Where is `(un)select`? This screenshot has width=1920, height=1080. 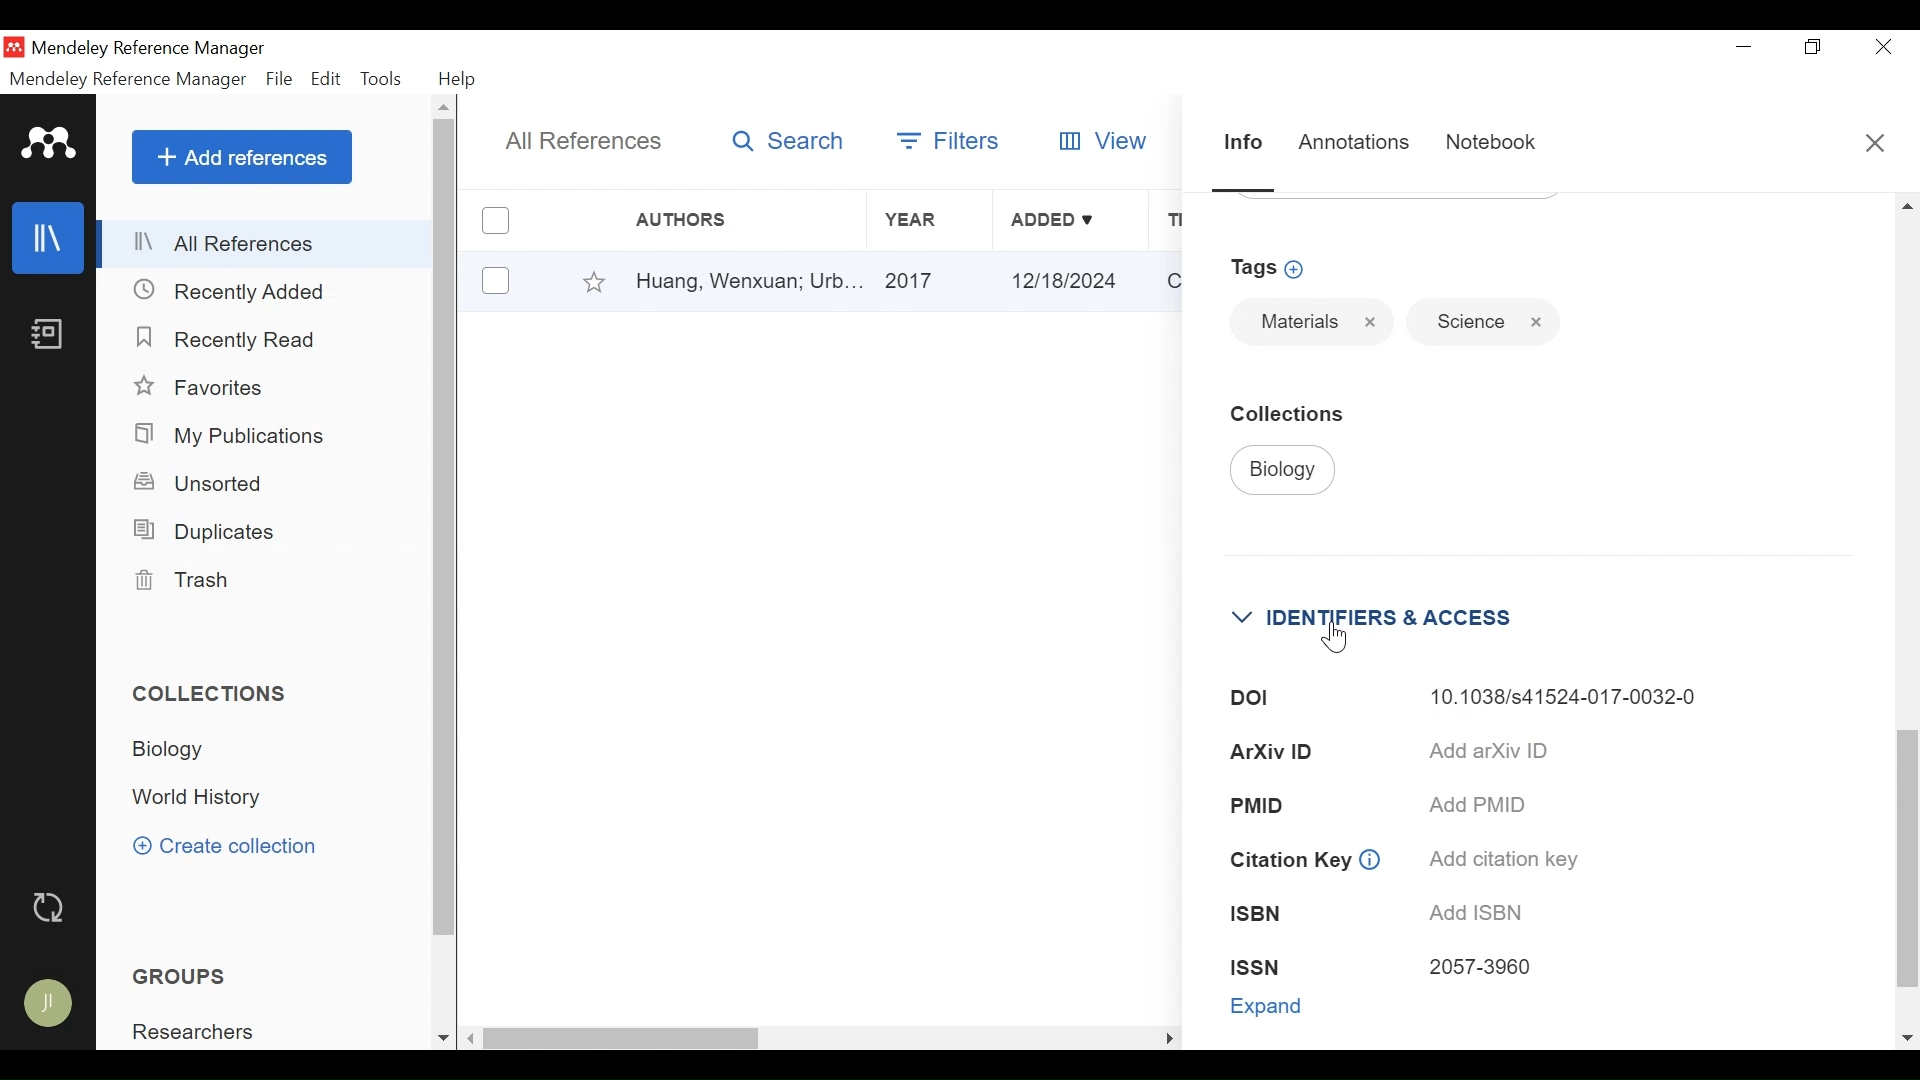
(un)select is located at coordinates (494, 280).